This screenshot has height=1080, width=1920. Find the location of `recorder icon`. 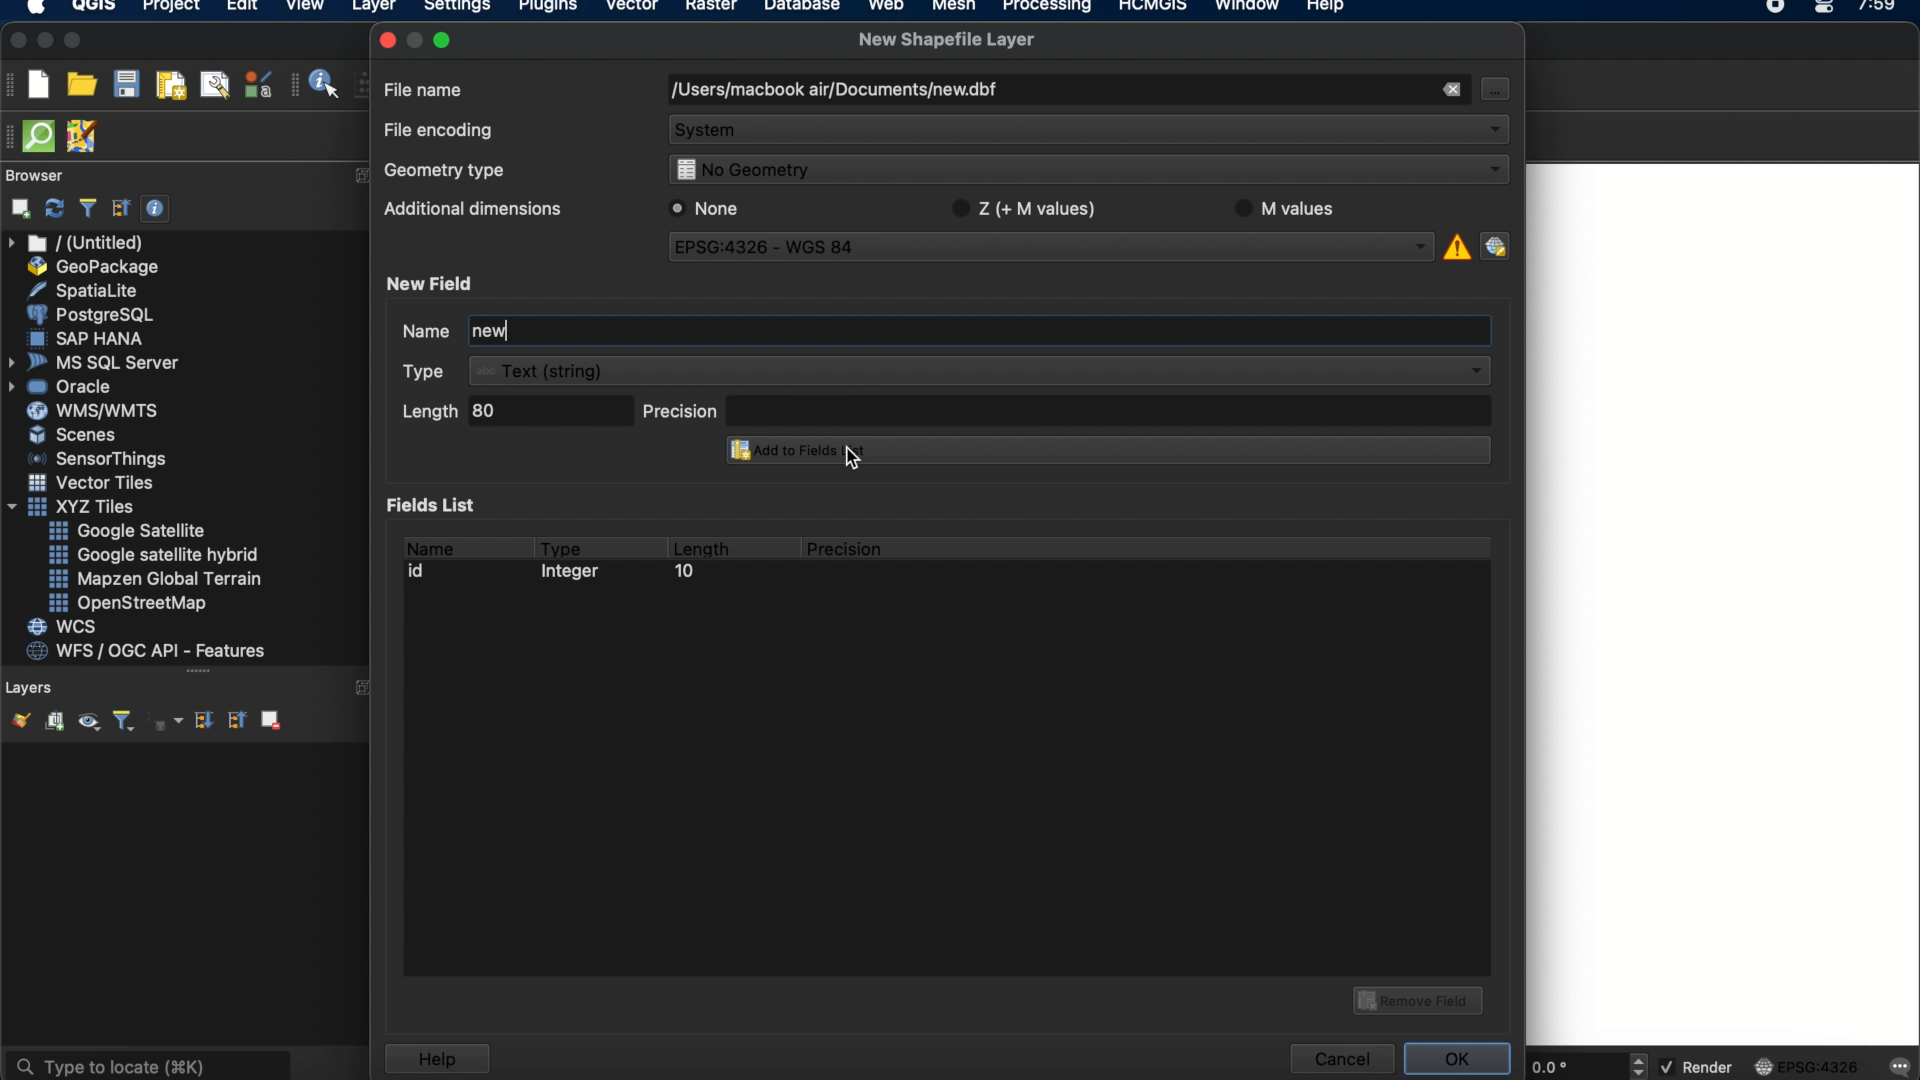

recorder icon is located at coordinates (1778, 8).